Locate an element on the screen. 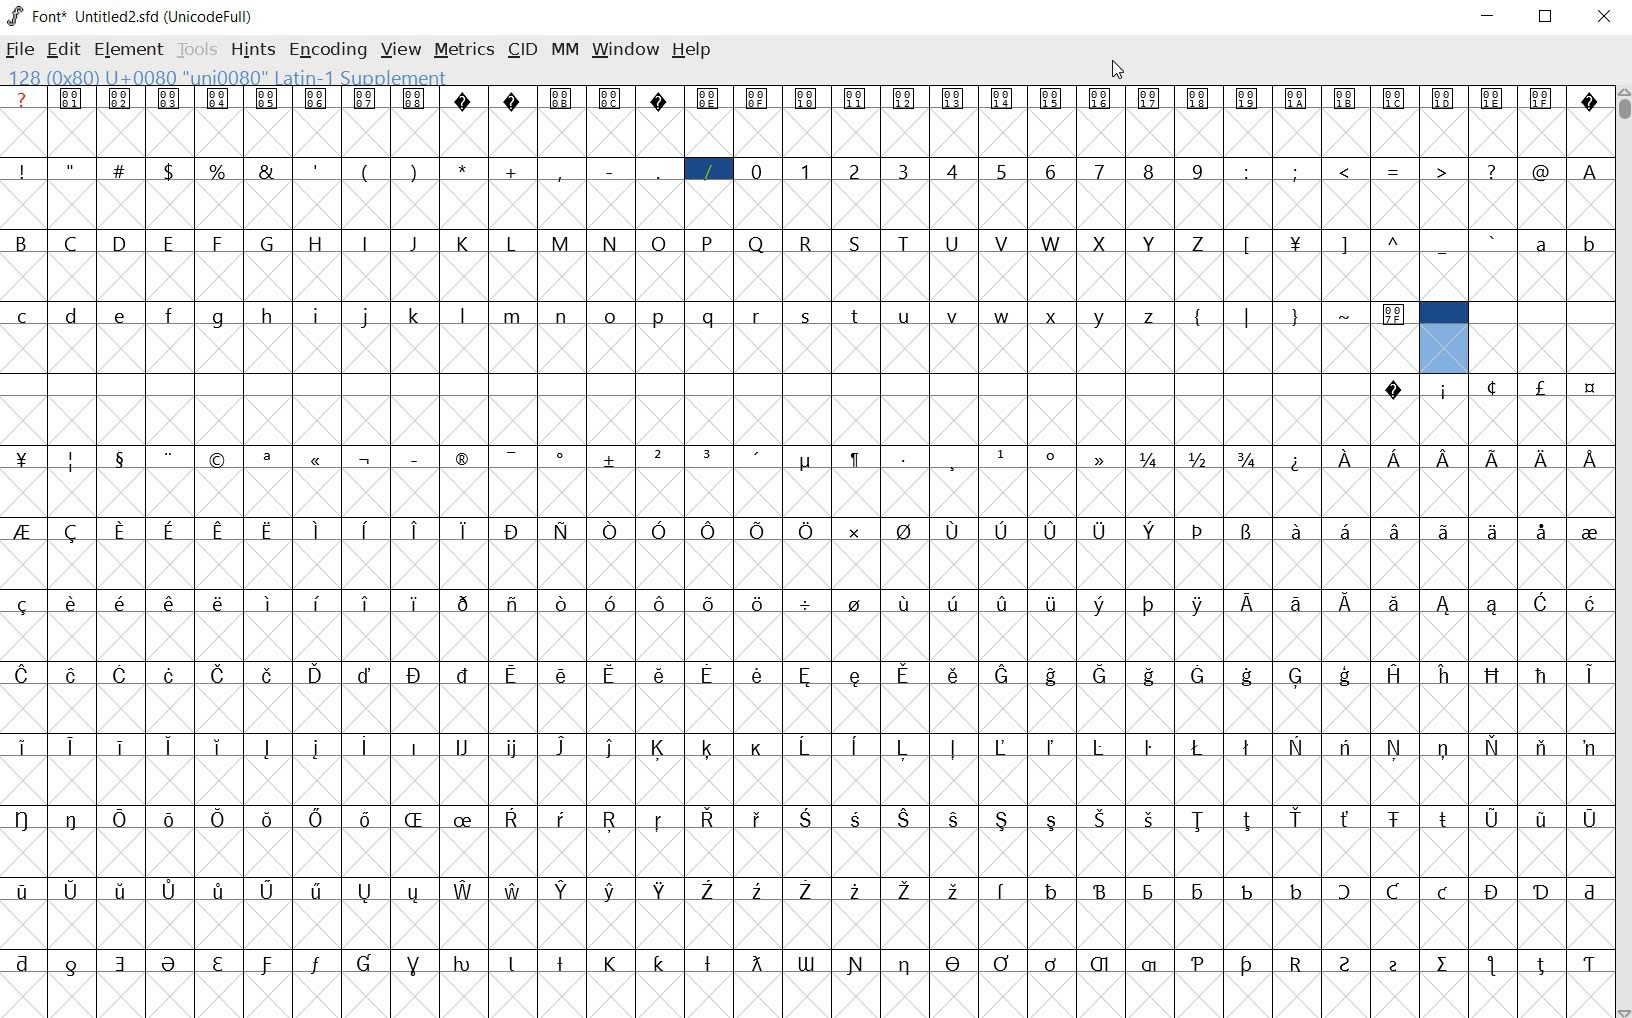 The width and height of the screenshot is (1632, 1018). [ is located at coordinates (1248, 243).